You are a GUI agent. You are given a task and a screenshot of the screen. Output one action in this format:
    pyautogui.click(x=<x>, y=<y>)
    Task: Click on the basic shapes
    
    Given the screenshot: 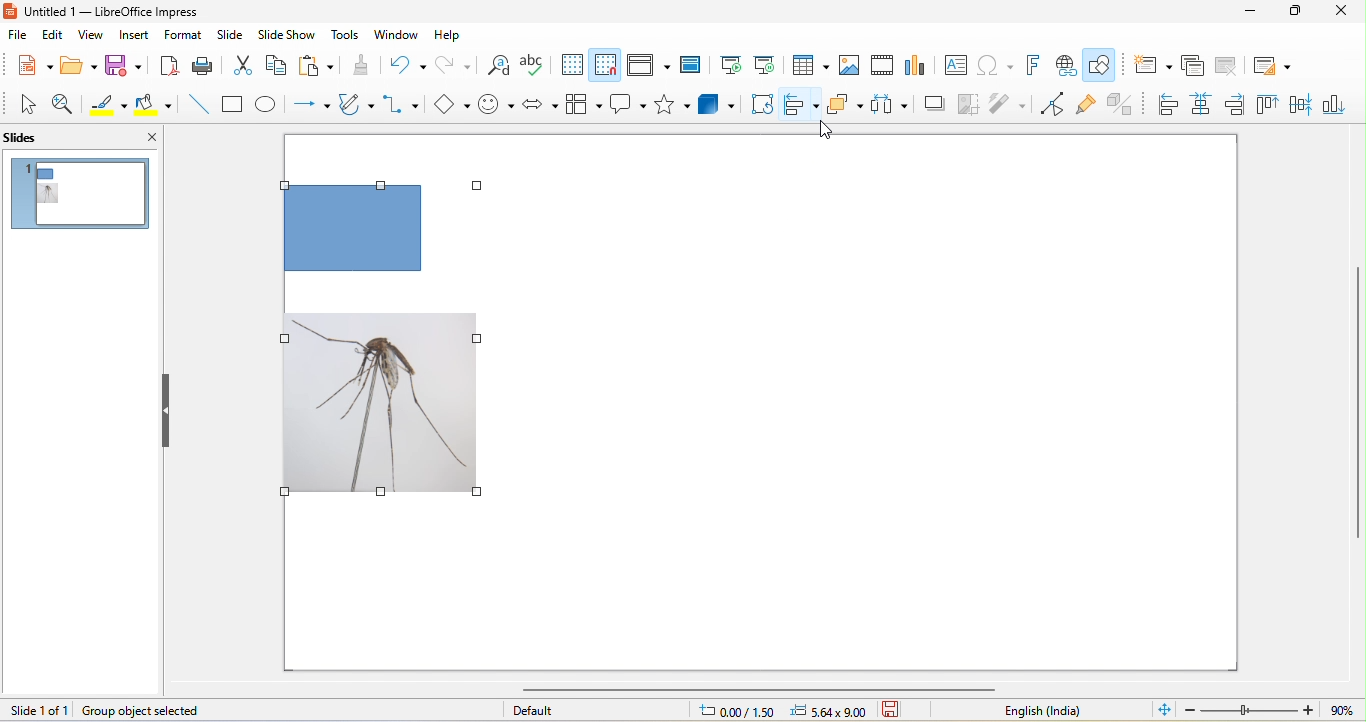 What is the action you would take?
    pyautogui.click(x=448, y=106)
    